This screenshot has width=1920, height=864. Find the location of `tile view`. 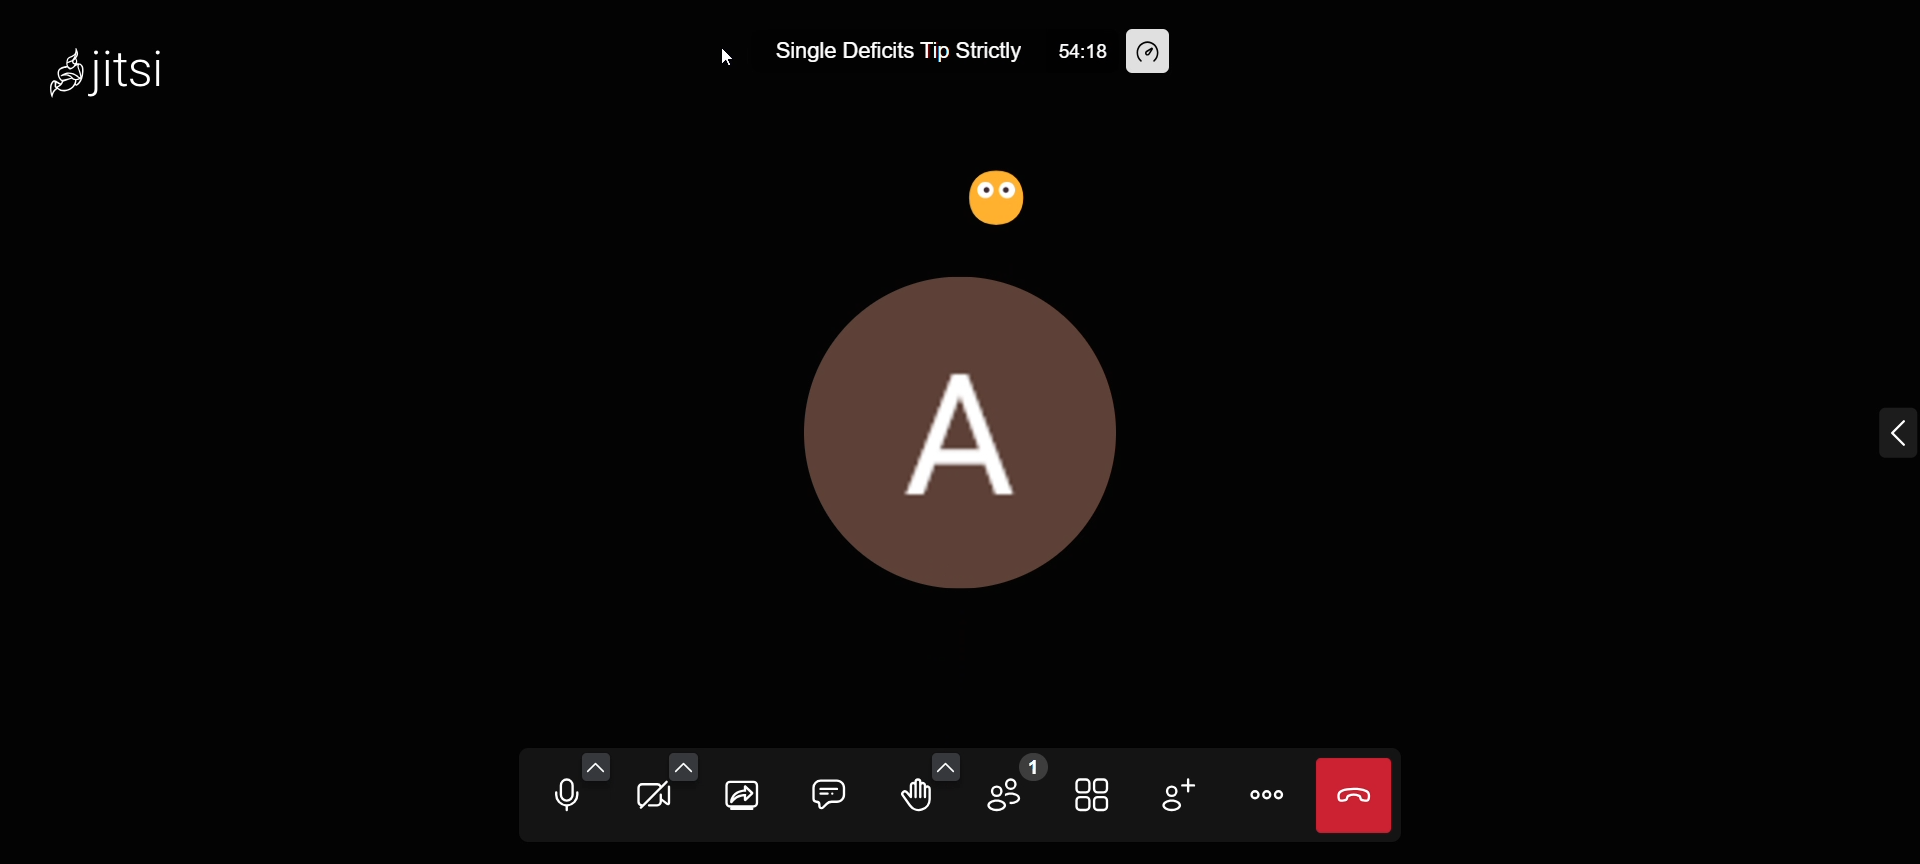

tile view is located at coordinates (1093, 792).